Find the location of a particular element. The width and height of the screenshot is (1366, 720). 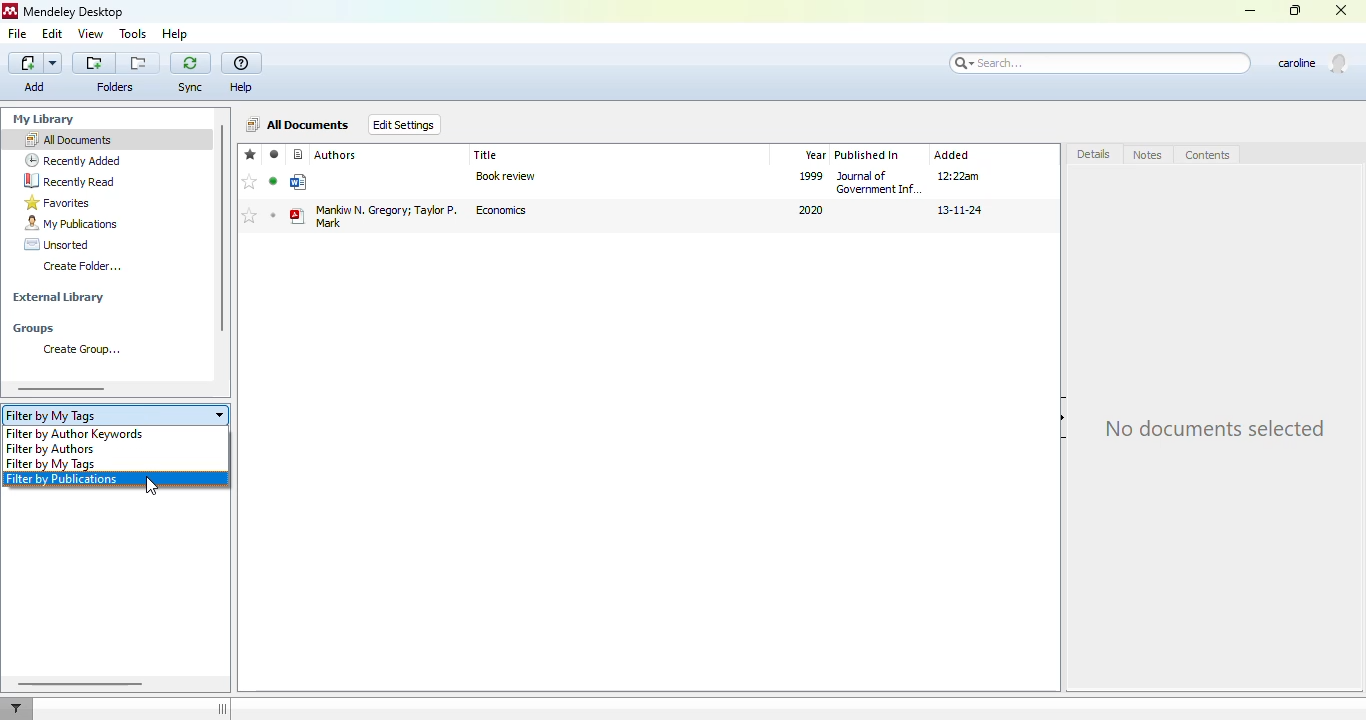

read/unread is located at coordinates (275, 155).